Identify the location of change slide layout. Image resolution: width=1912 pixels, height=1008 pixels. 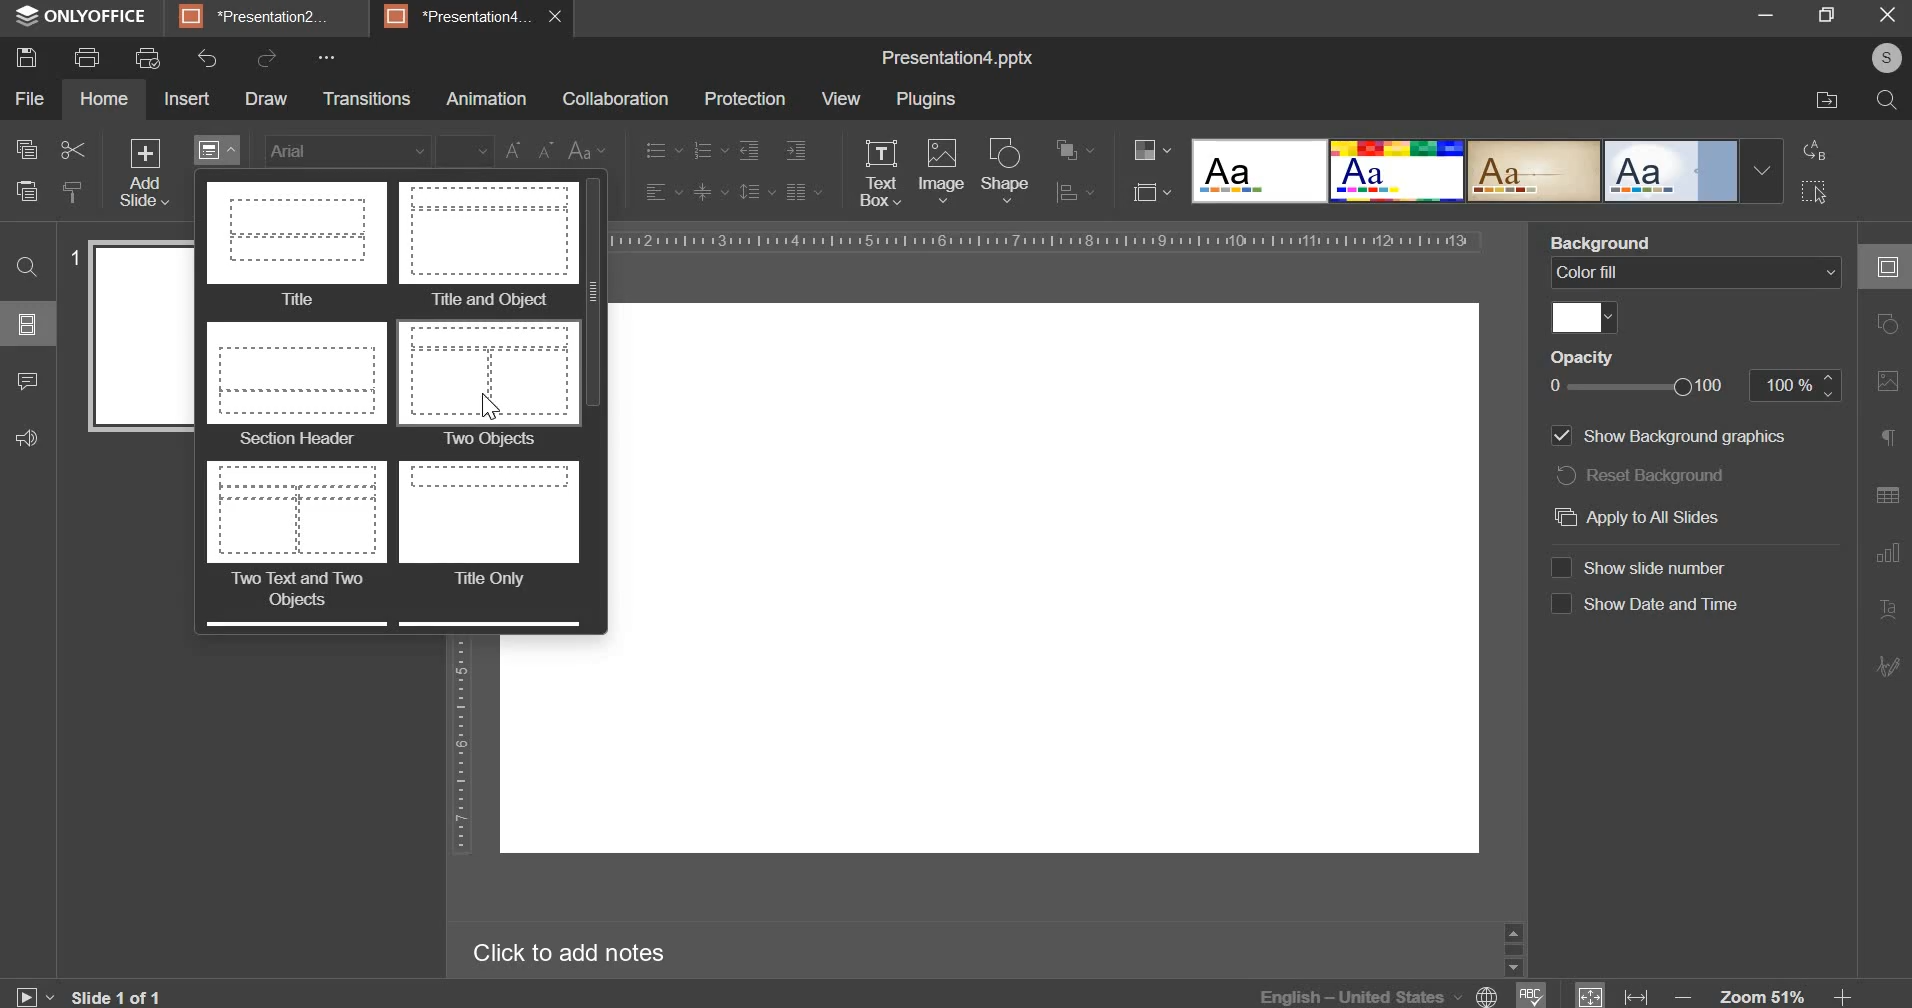
(224, 154).